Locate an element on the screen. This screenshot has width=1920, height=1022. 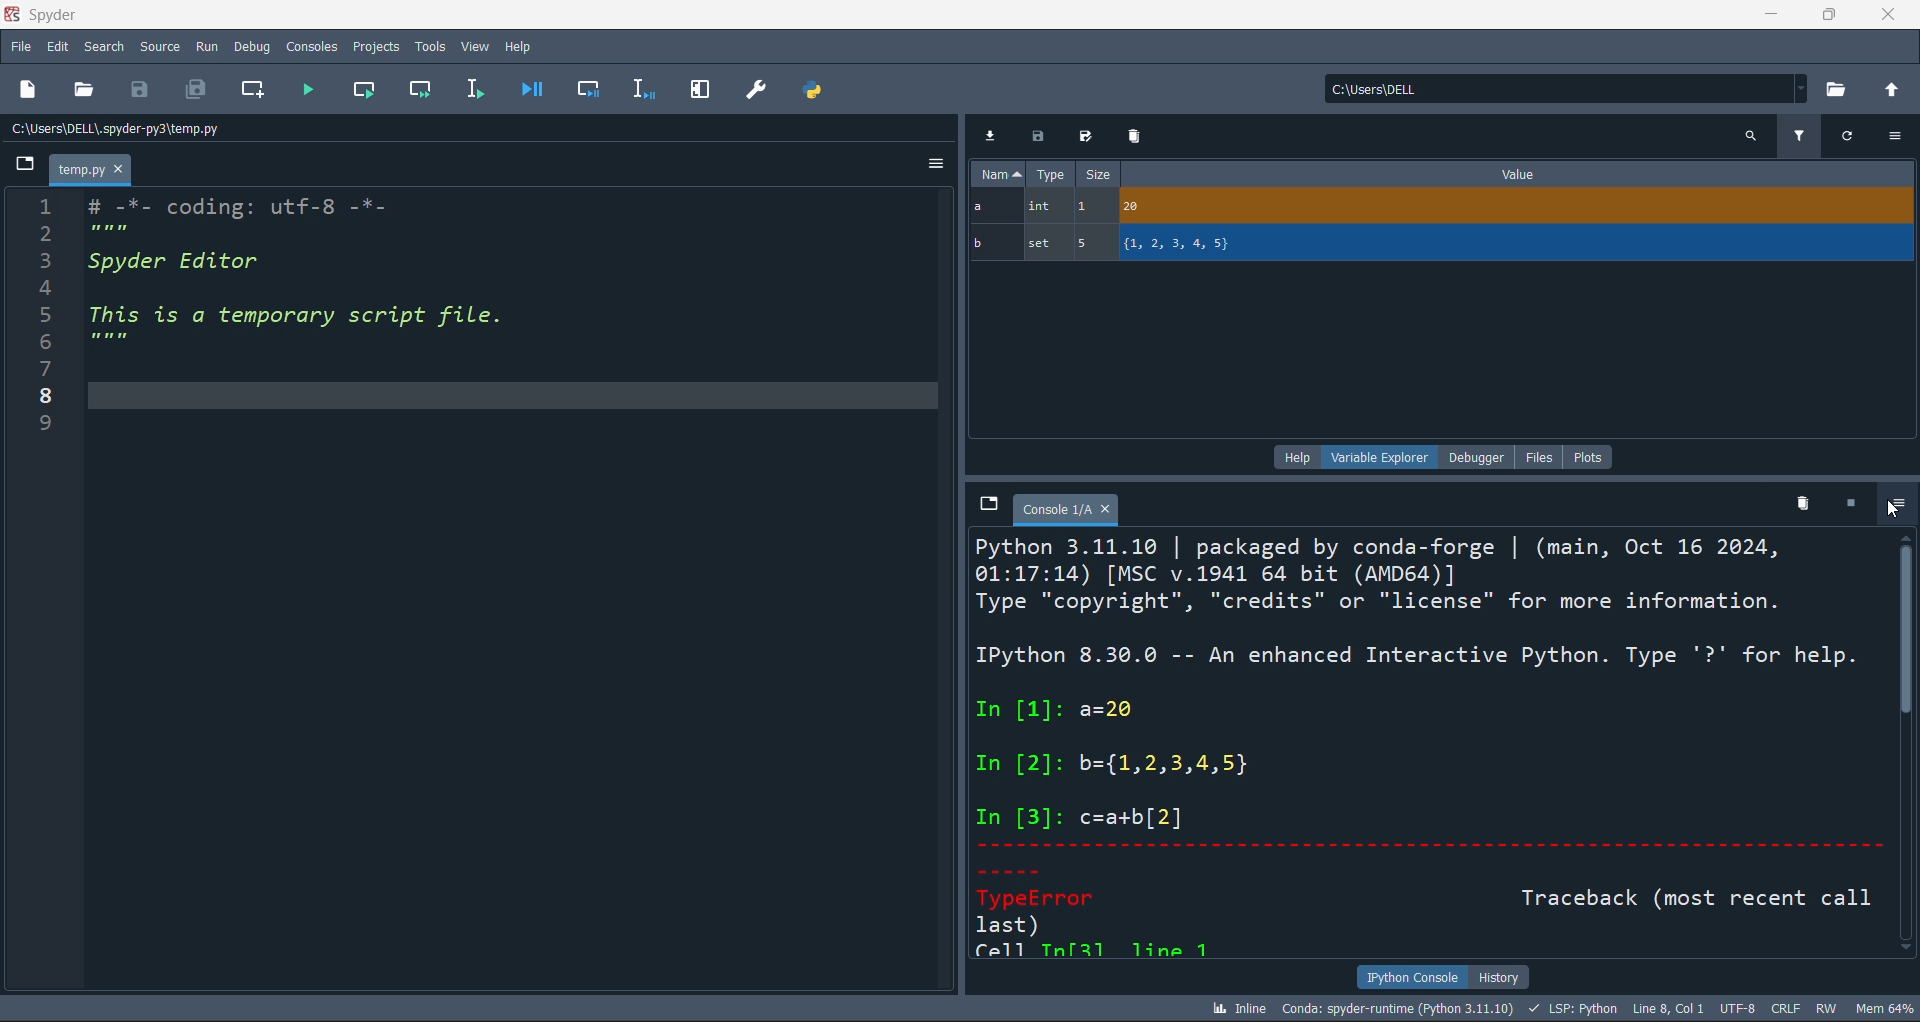
create cell is located at coordinates (250, 92).